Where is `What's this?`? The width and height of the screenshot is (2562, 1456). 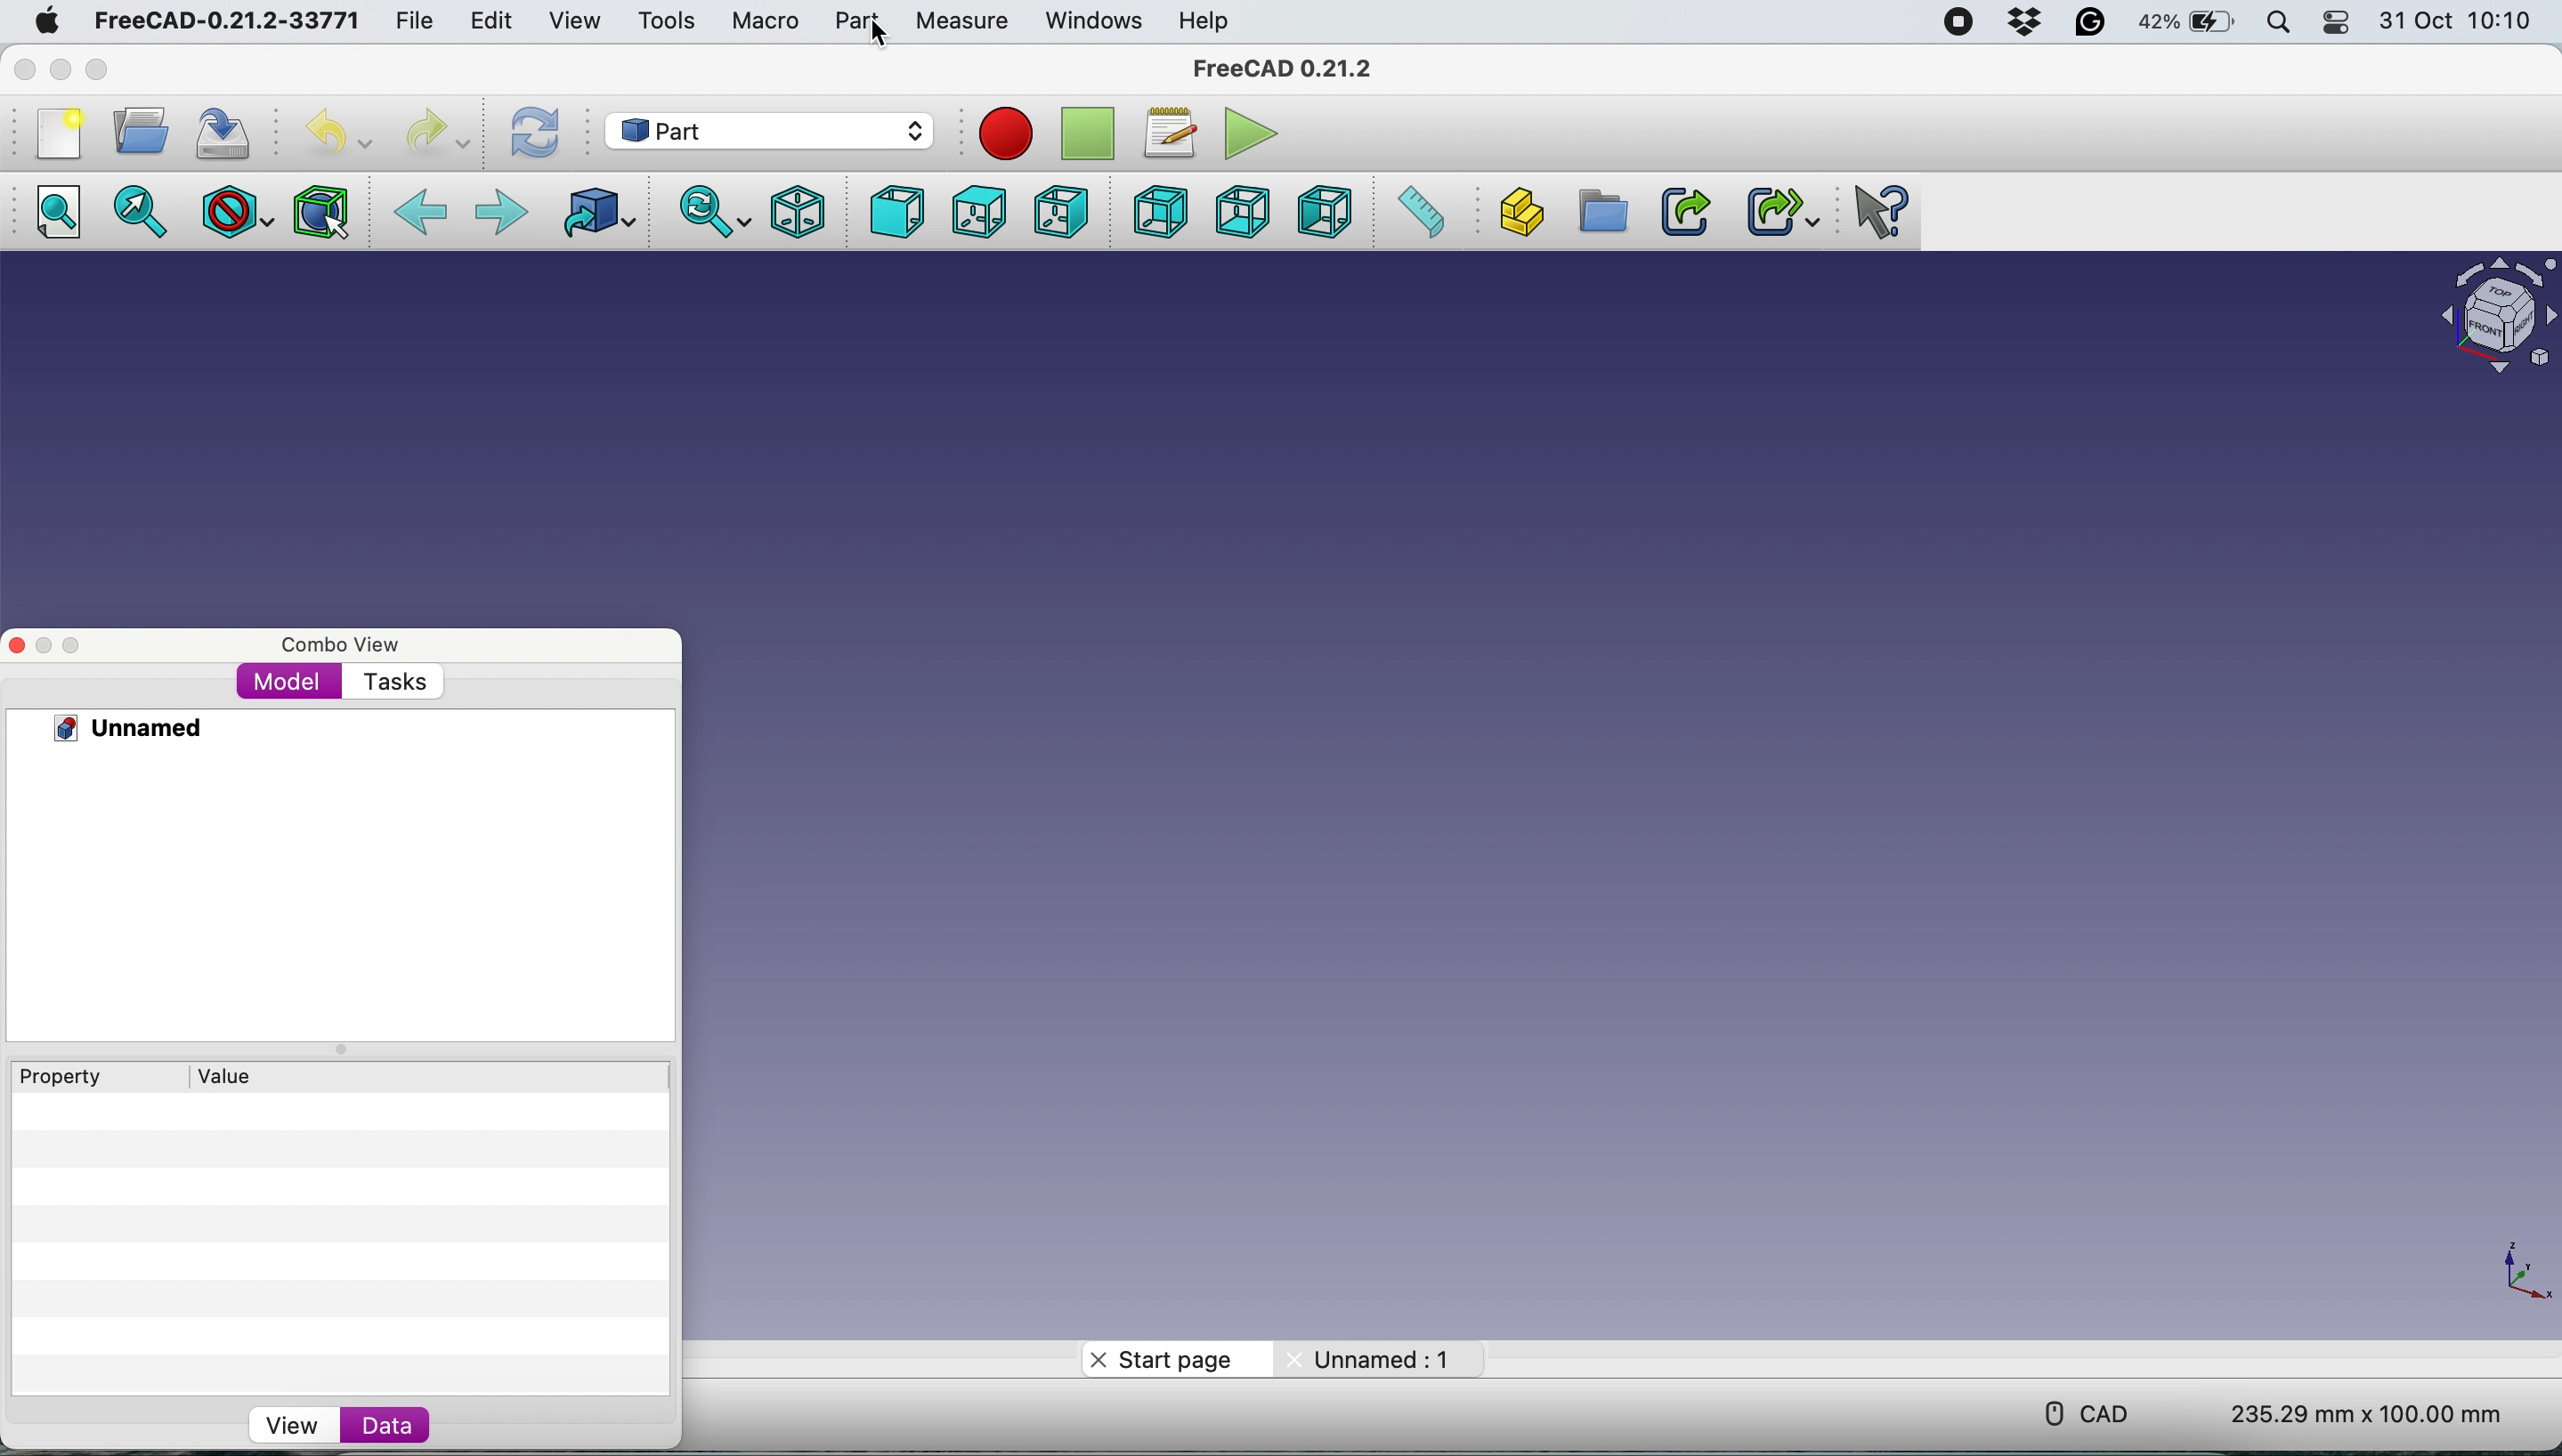
What's this? is located at coordinates (1877, 212).